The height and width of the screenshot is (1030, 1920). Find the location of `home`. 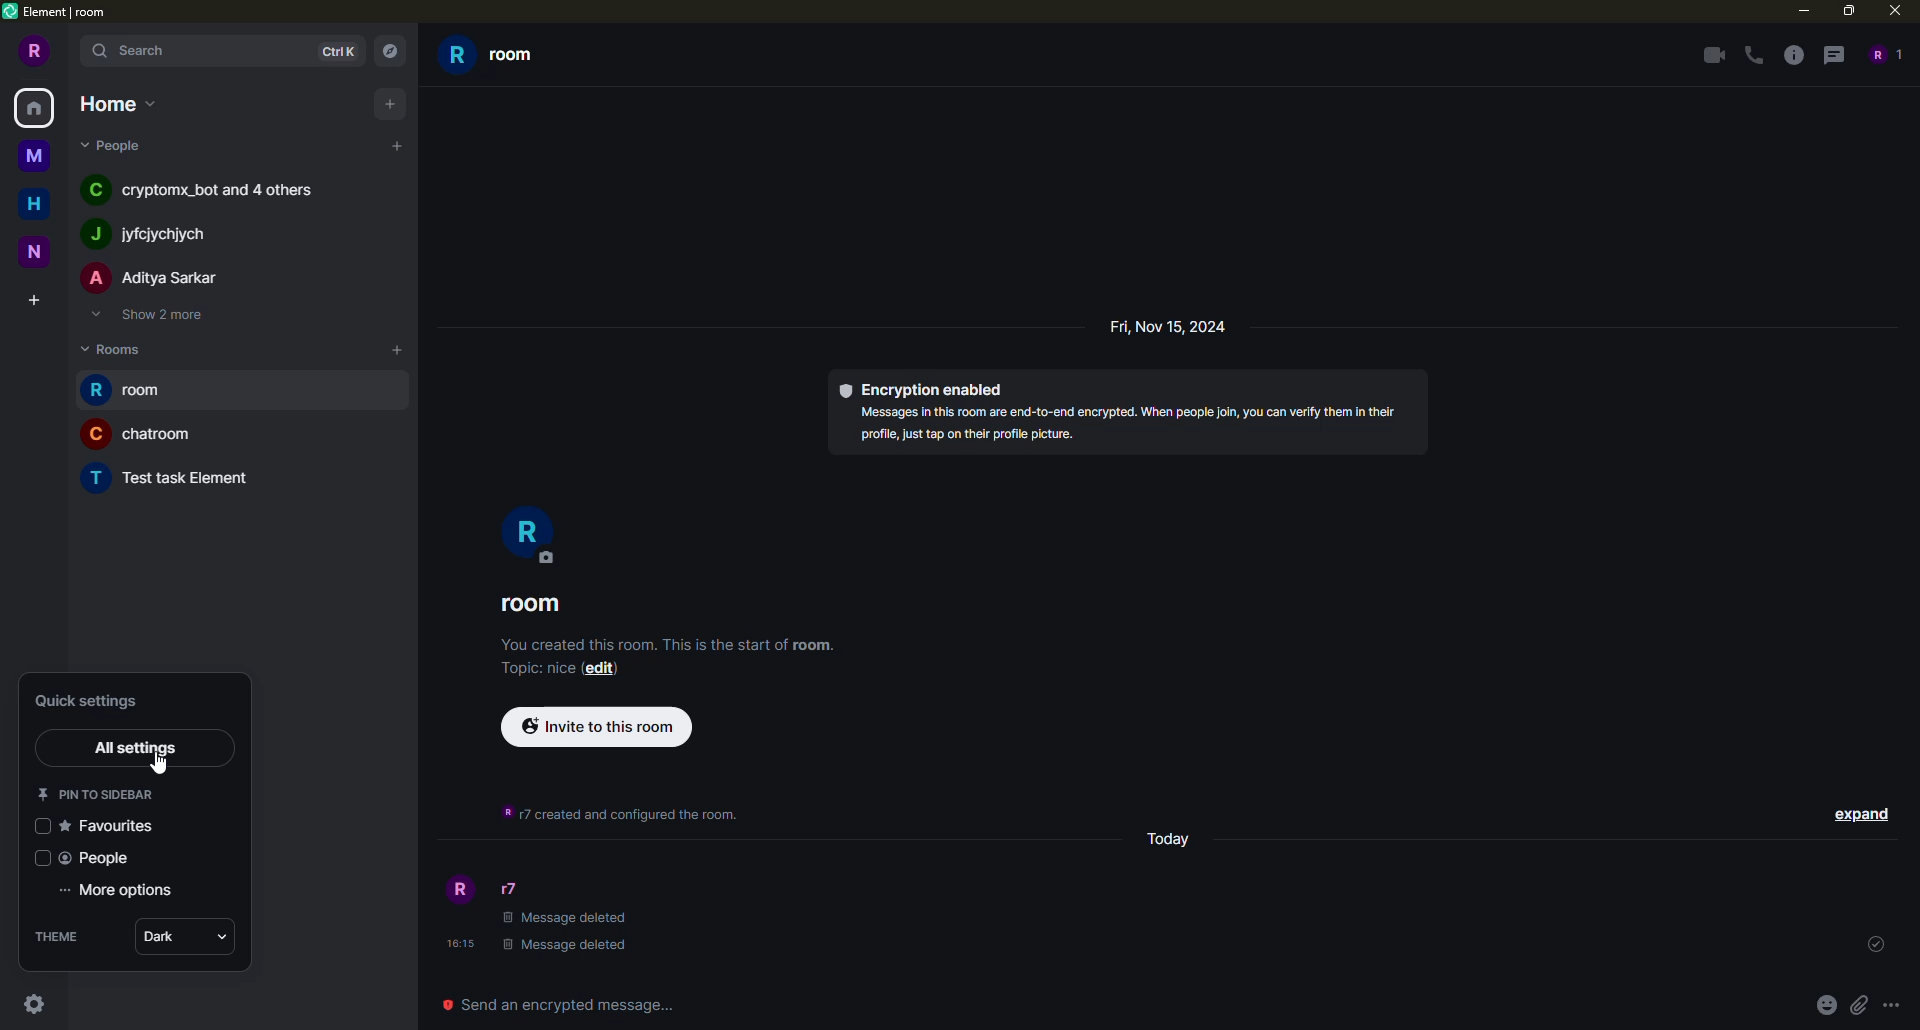

home is located at coordinates (38, 107).